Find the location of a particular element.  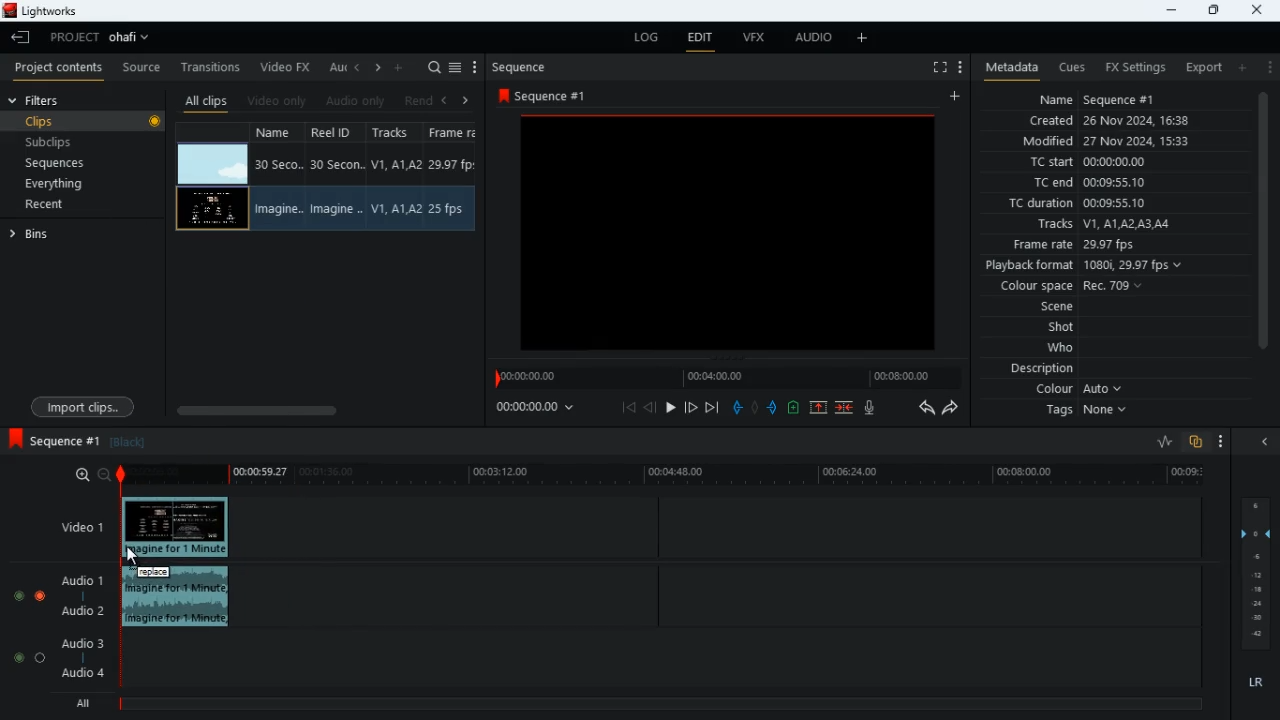

push is located at coordinates (773, 409).